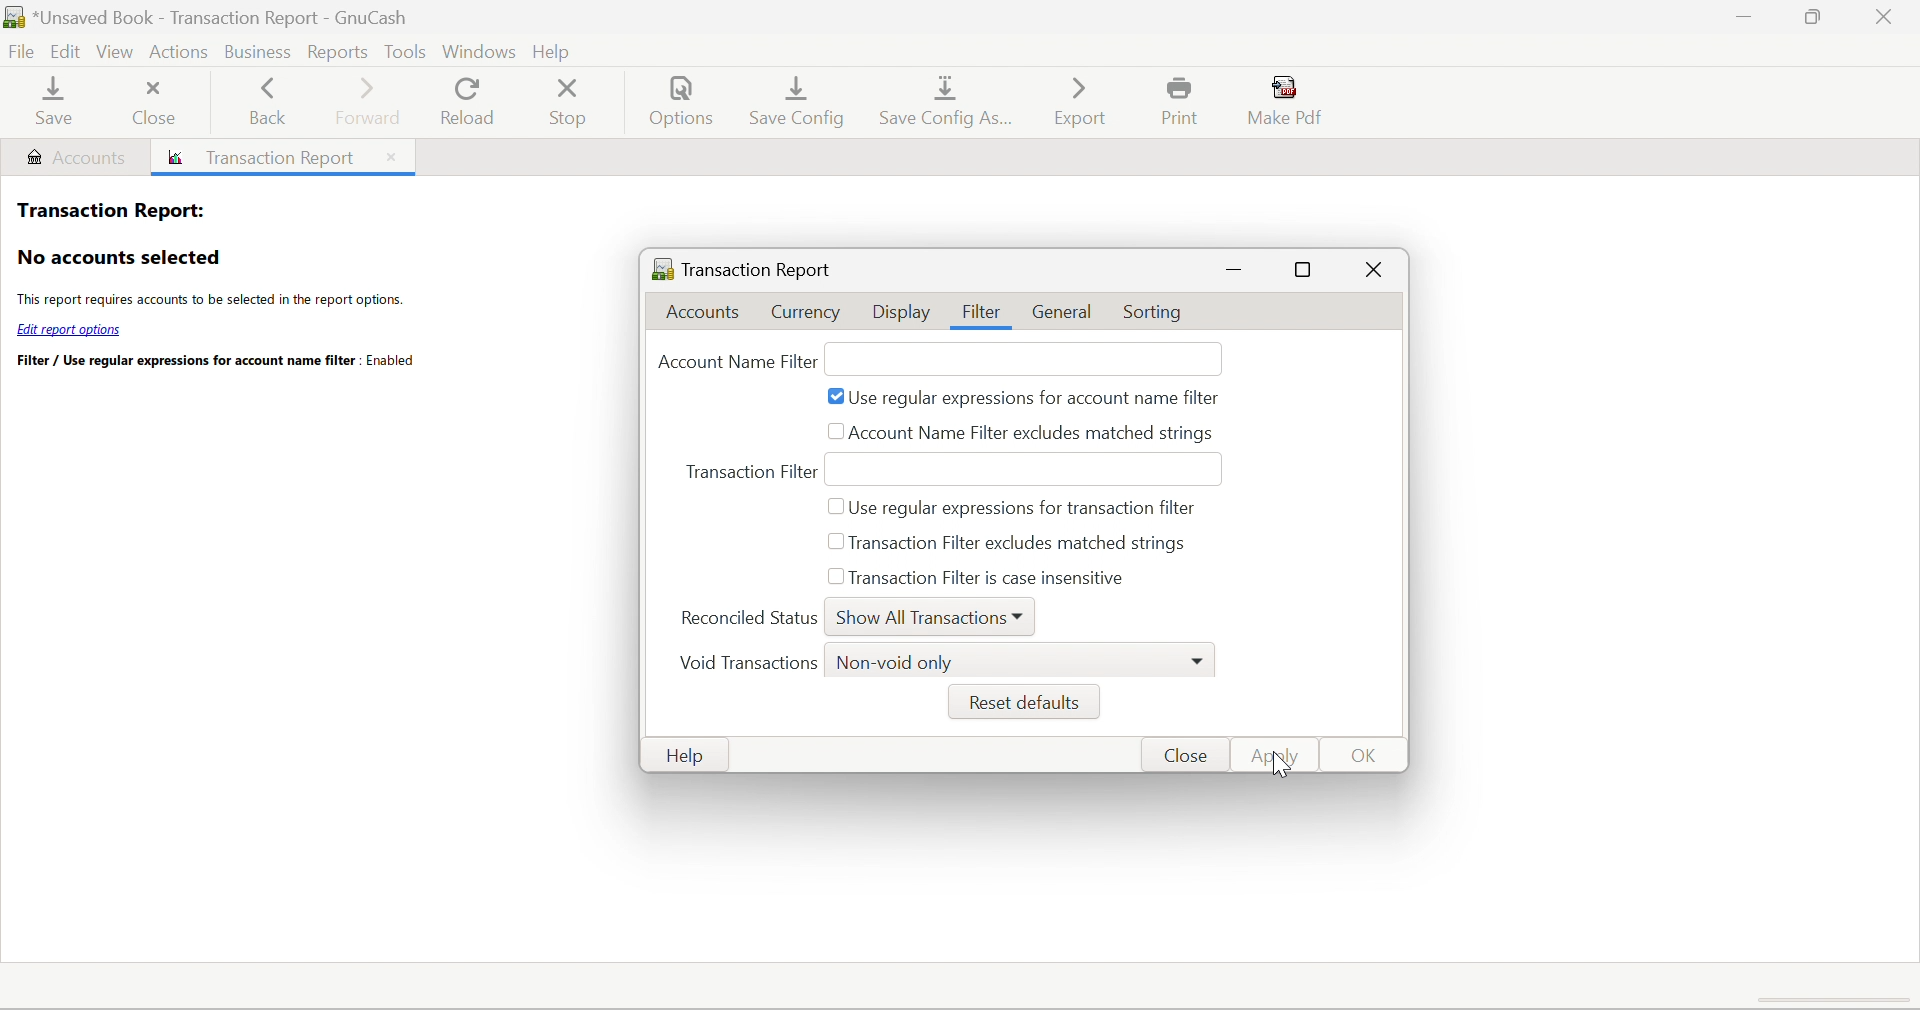 This screenshot has height=1010, width=1920. Describe the element at coordinates (692, 756) in the screenshot. I see `Help` at that location.